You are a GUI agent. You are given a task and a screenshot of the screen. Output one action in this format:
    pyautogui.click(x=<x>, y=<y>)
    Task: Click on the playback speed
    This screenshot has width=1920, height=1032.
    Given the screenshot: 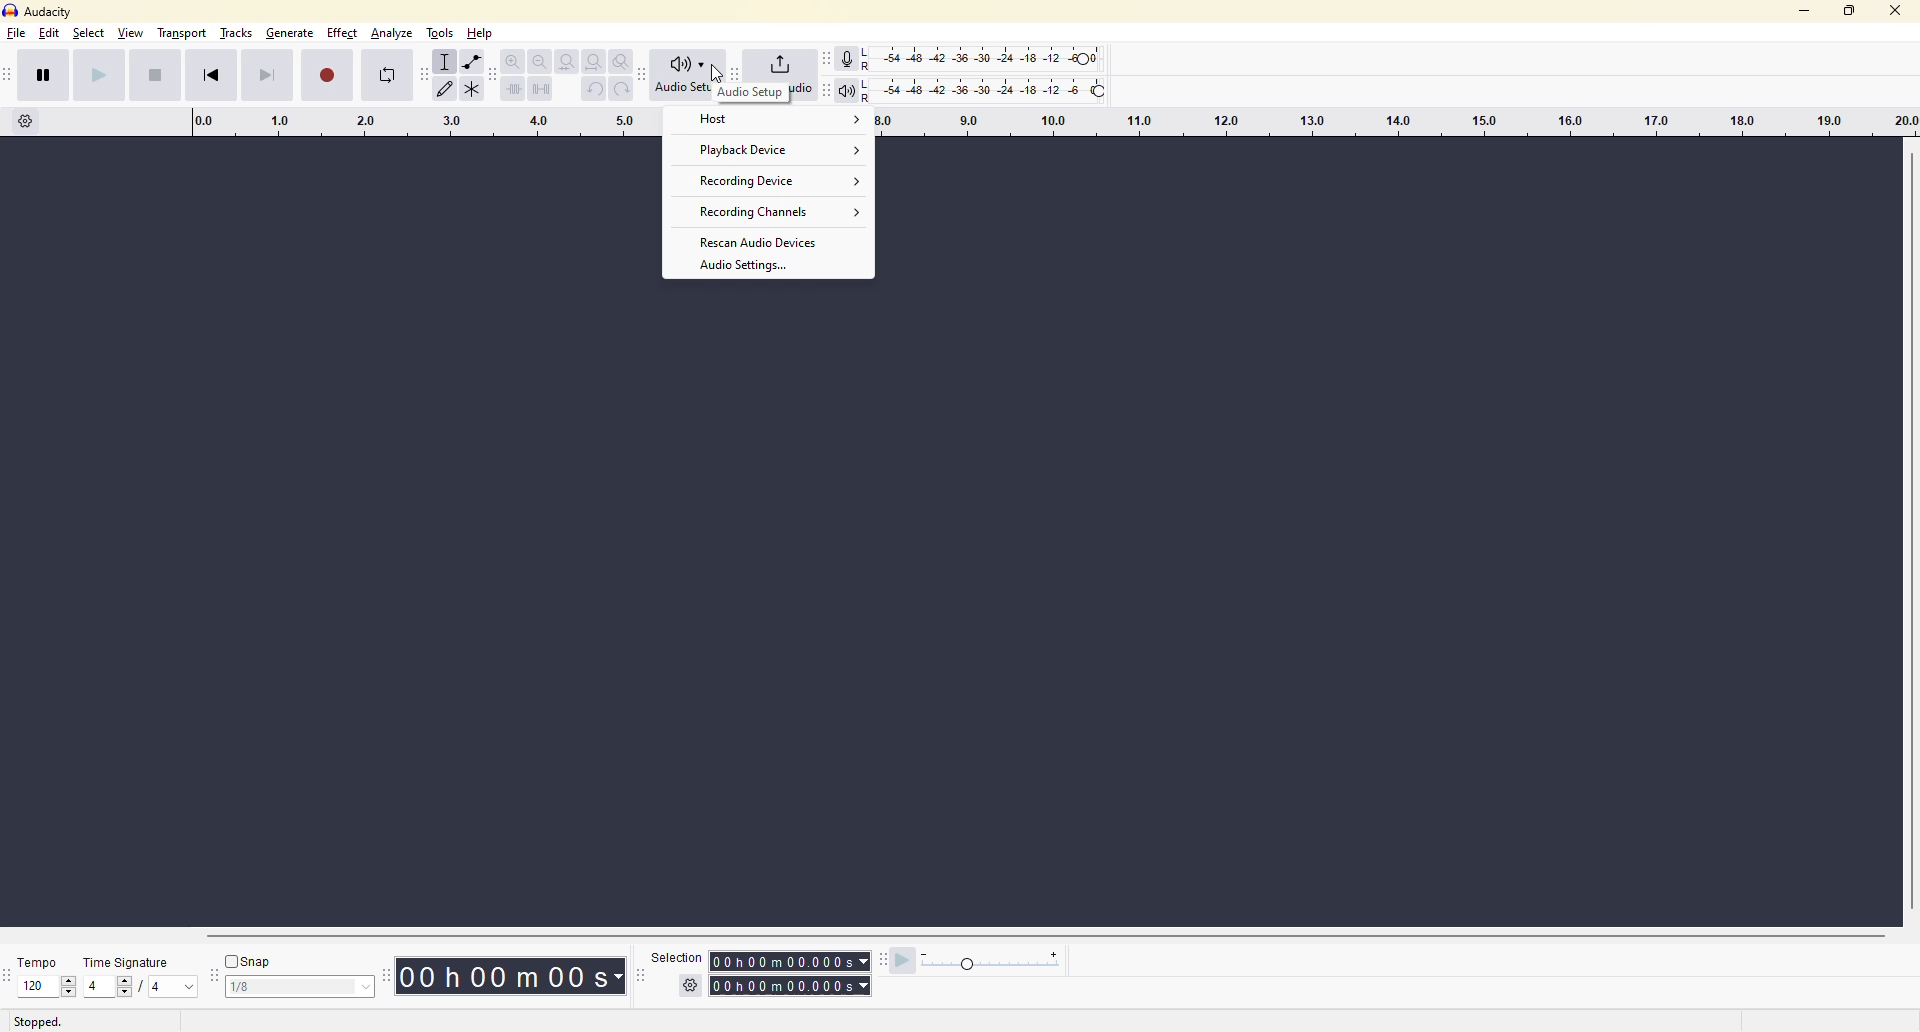 What is the action you would take?
    pyautogui.click(x=1005, y=964)
    